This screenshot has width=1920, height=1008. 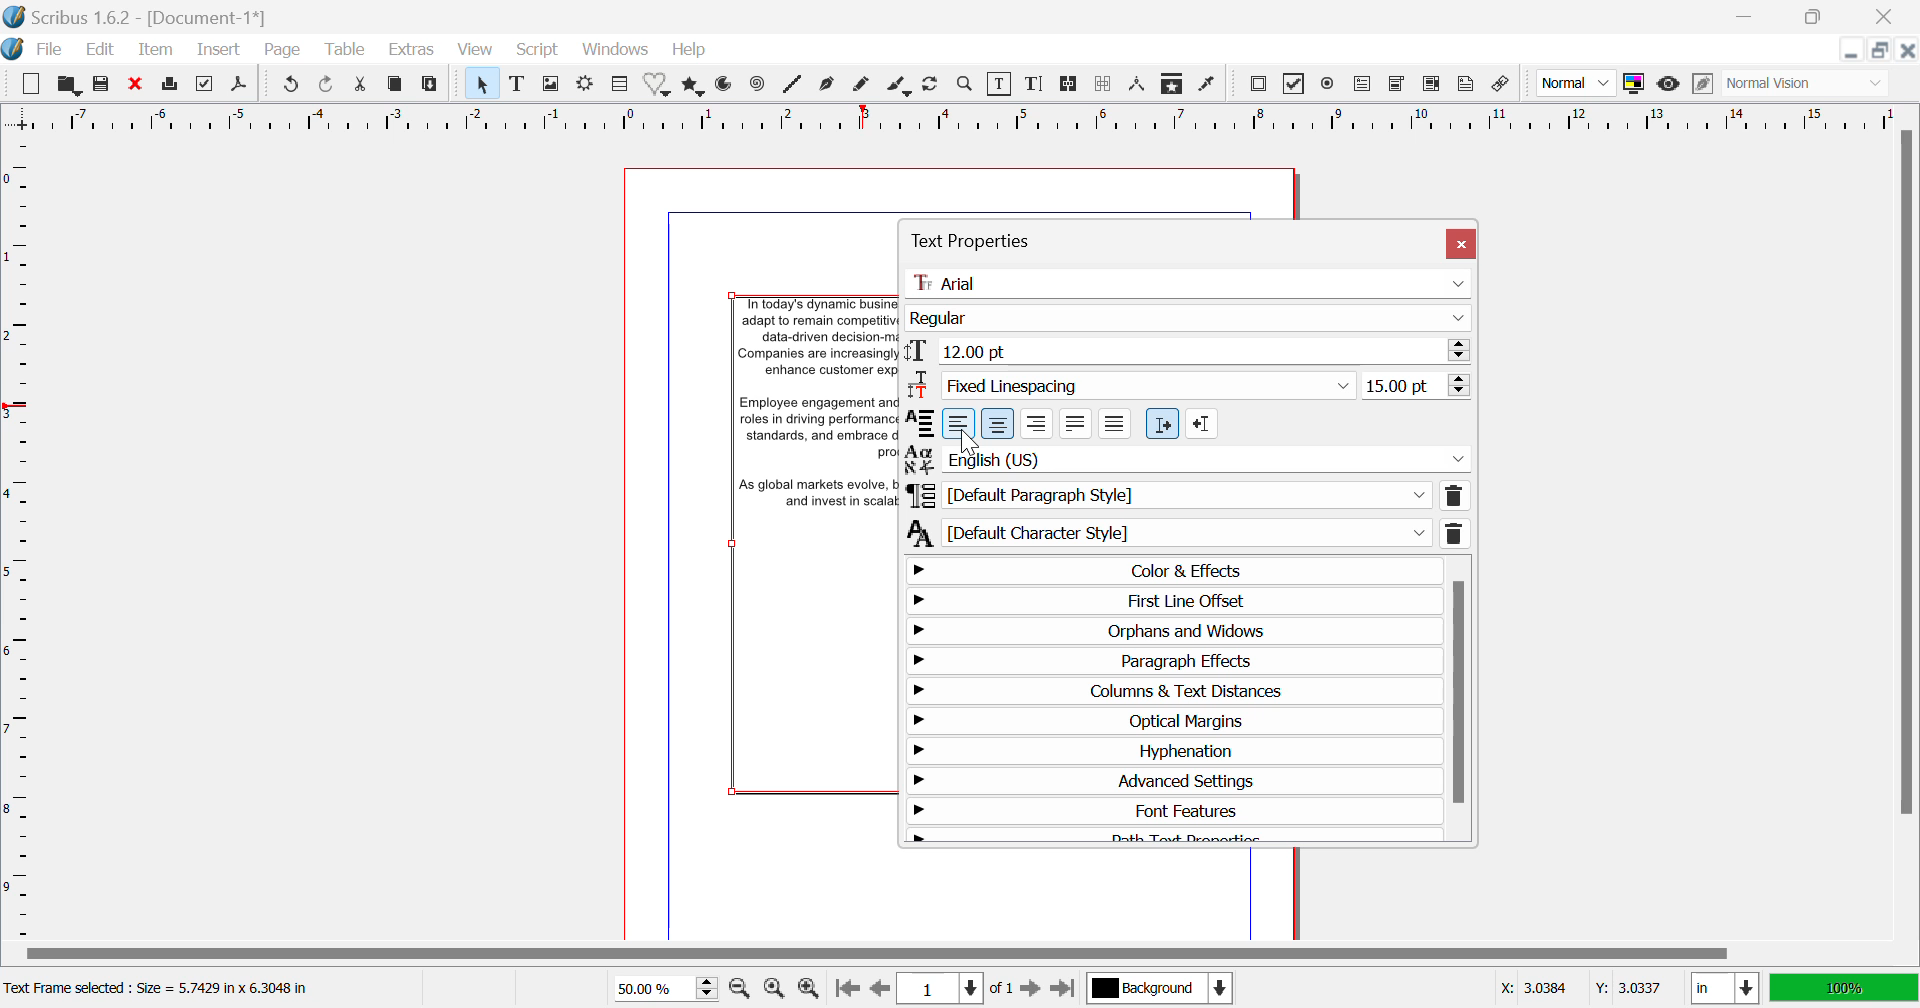 I want to click on Text Frame, so click(x=517, y=84).